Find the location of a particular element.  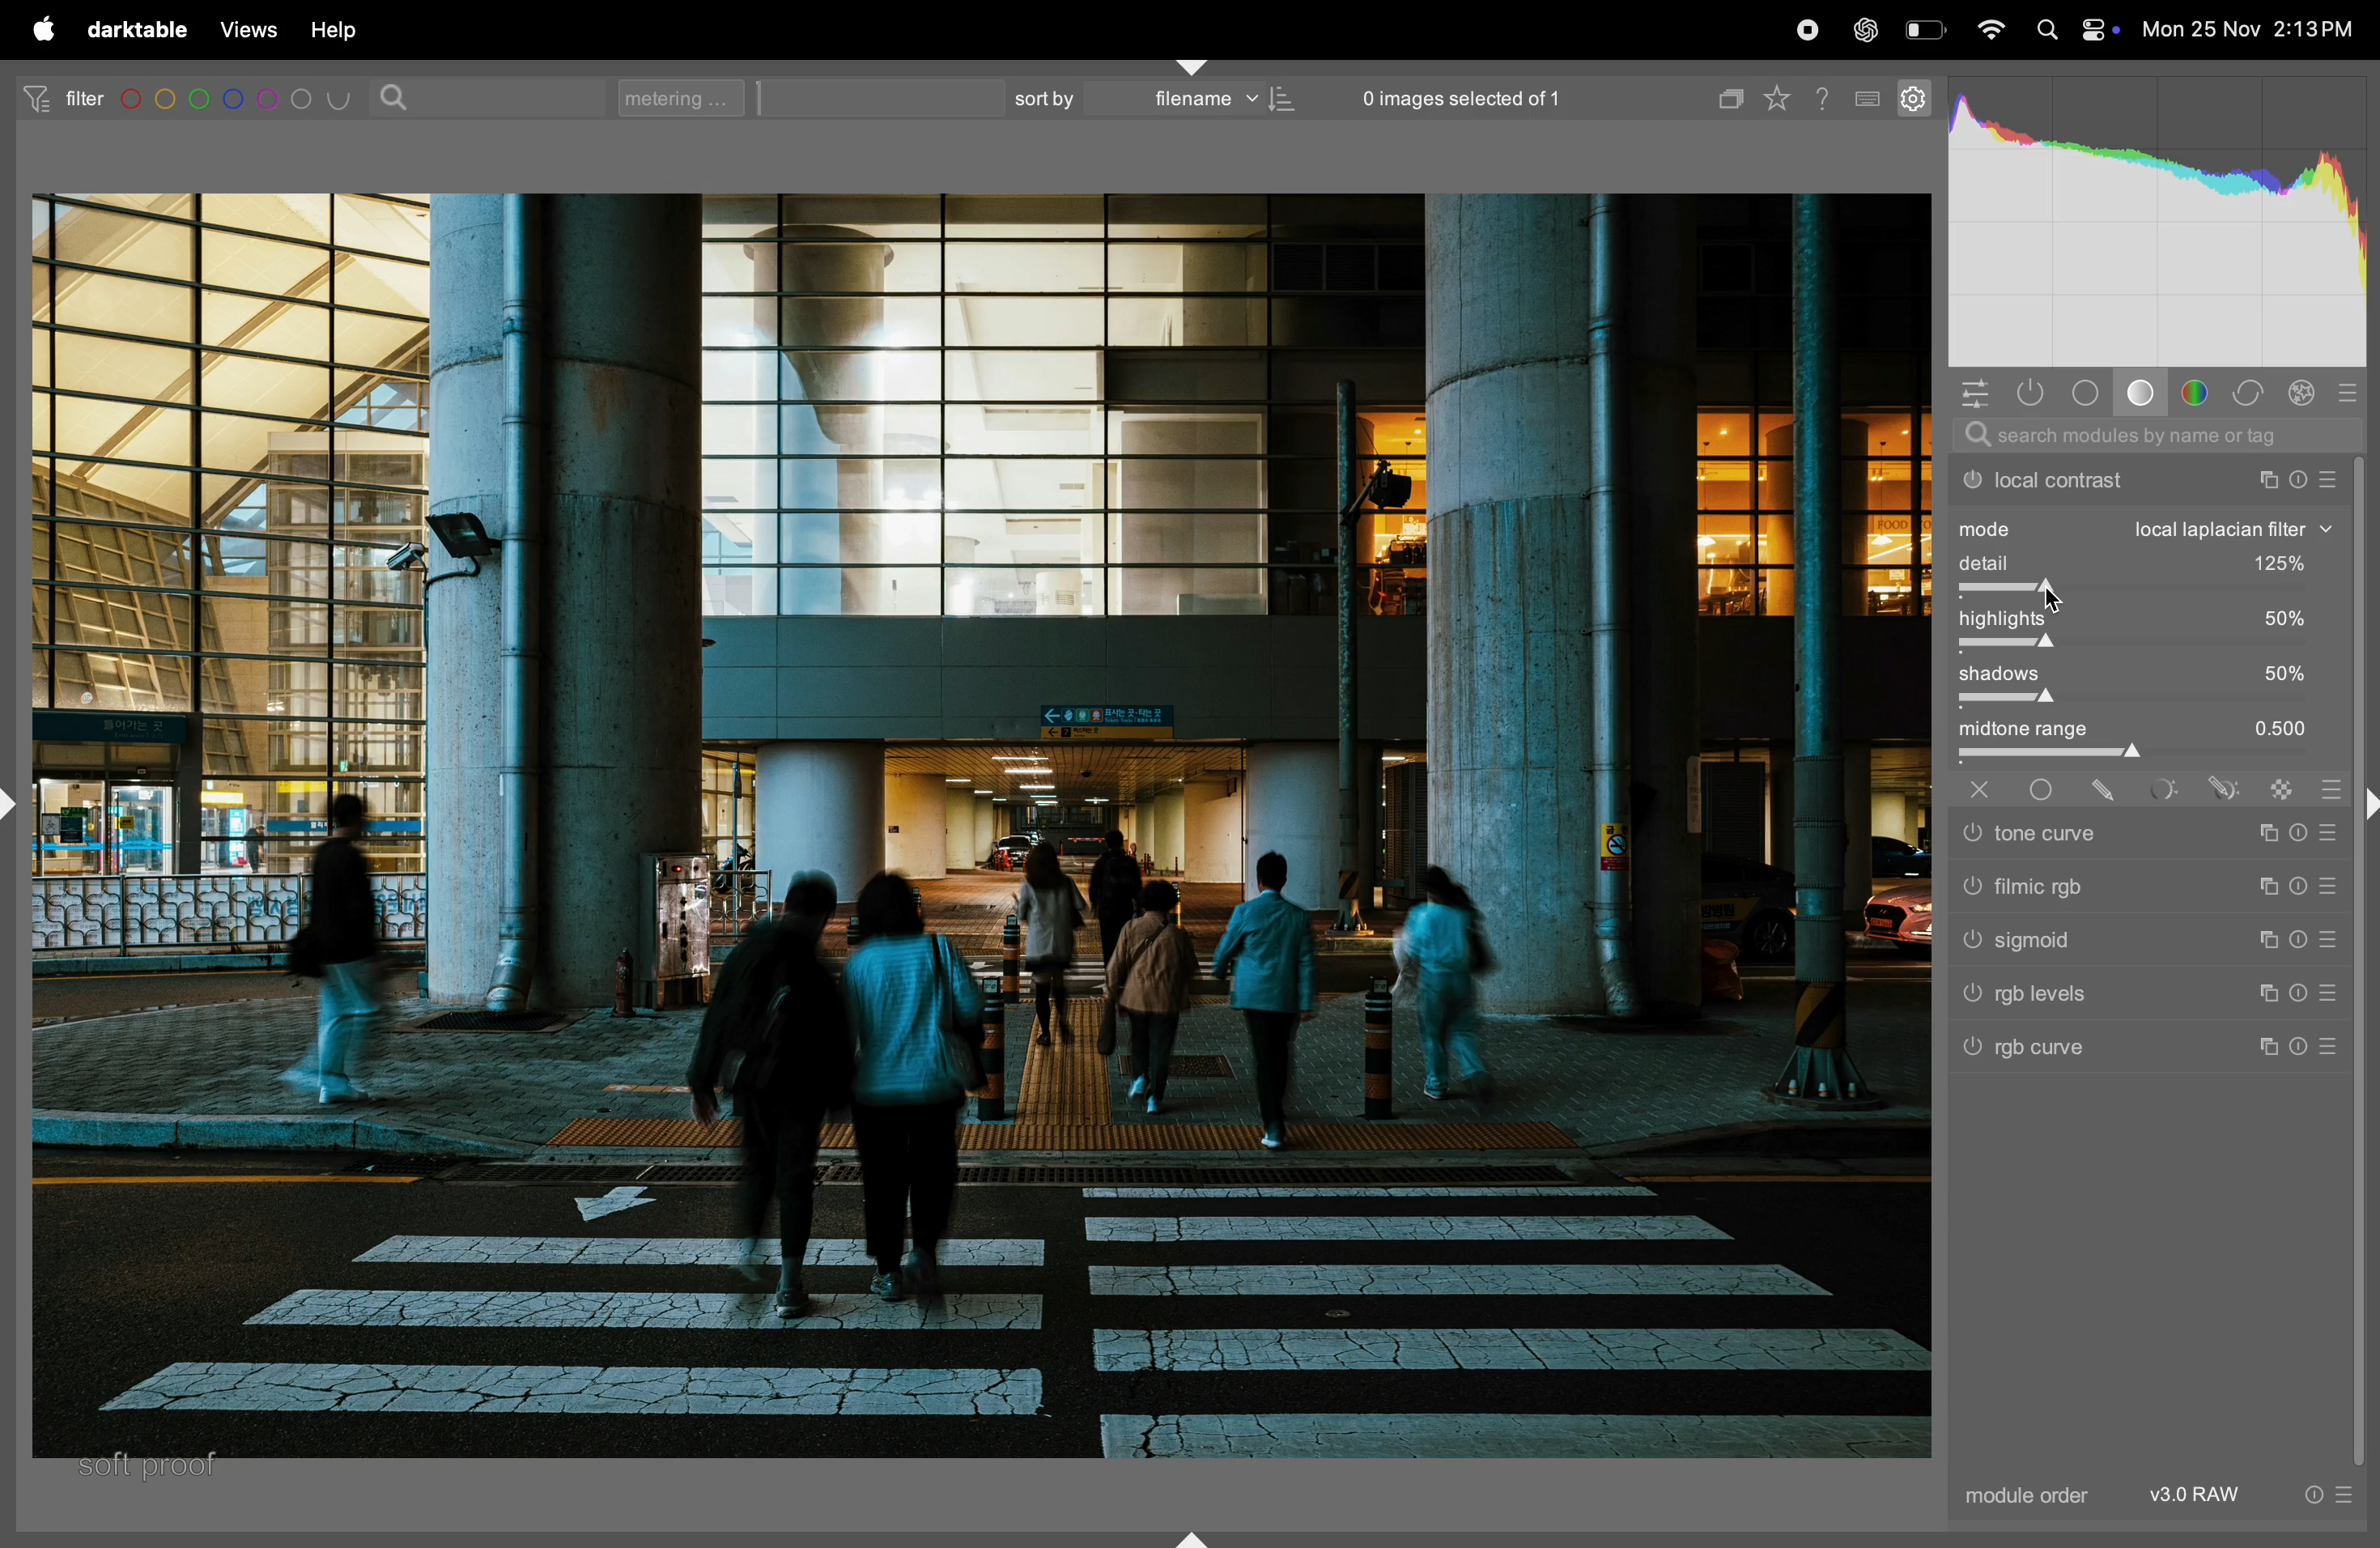

toggle is located at coordinates (2148, 593).